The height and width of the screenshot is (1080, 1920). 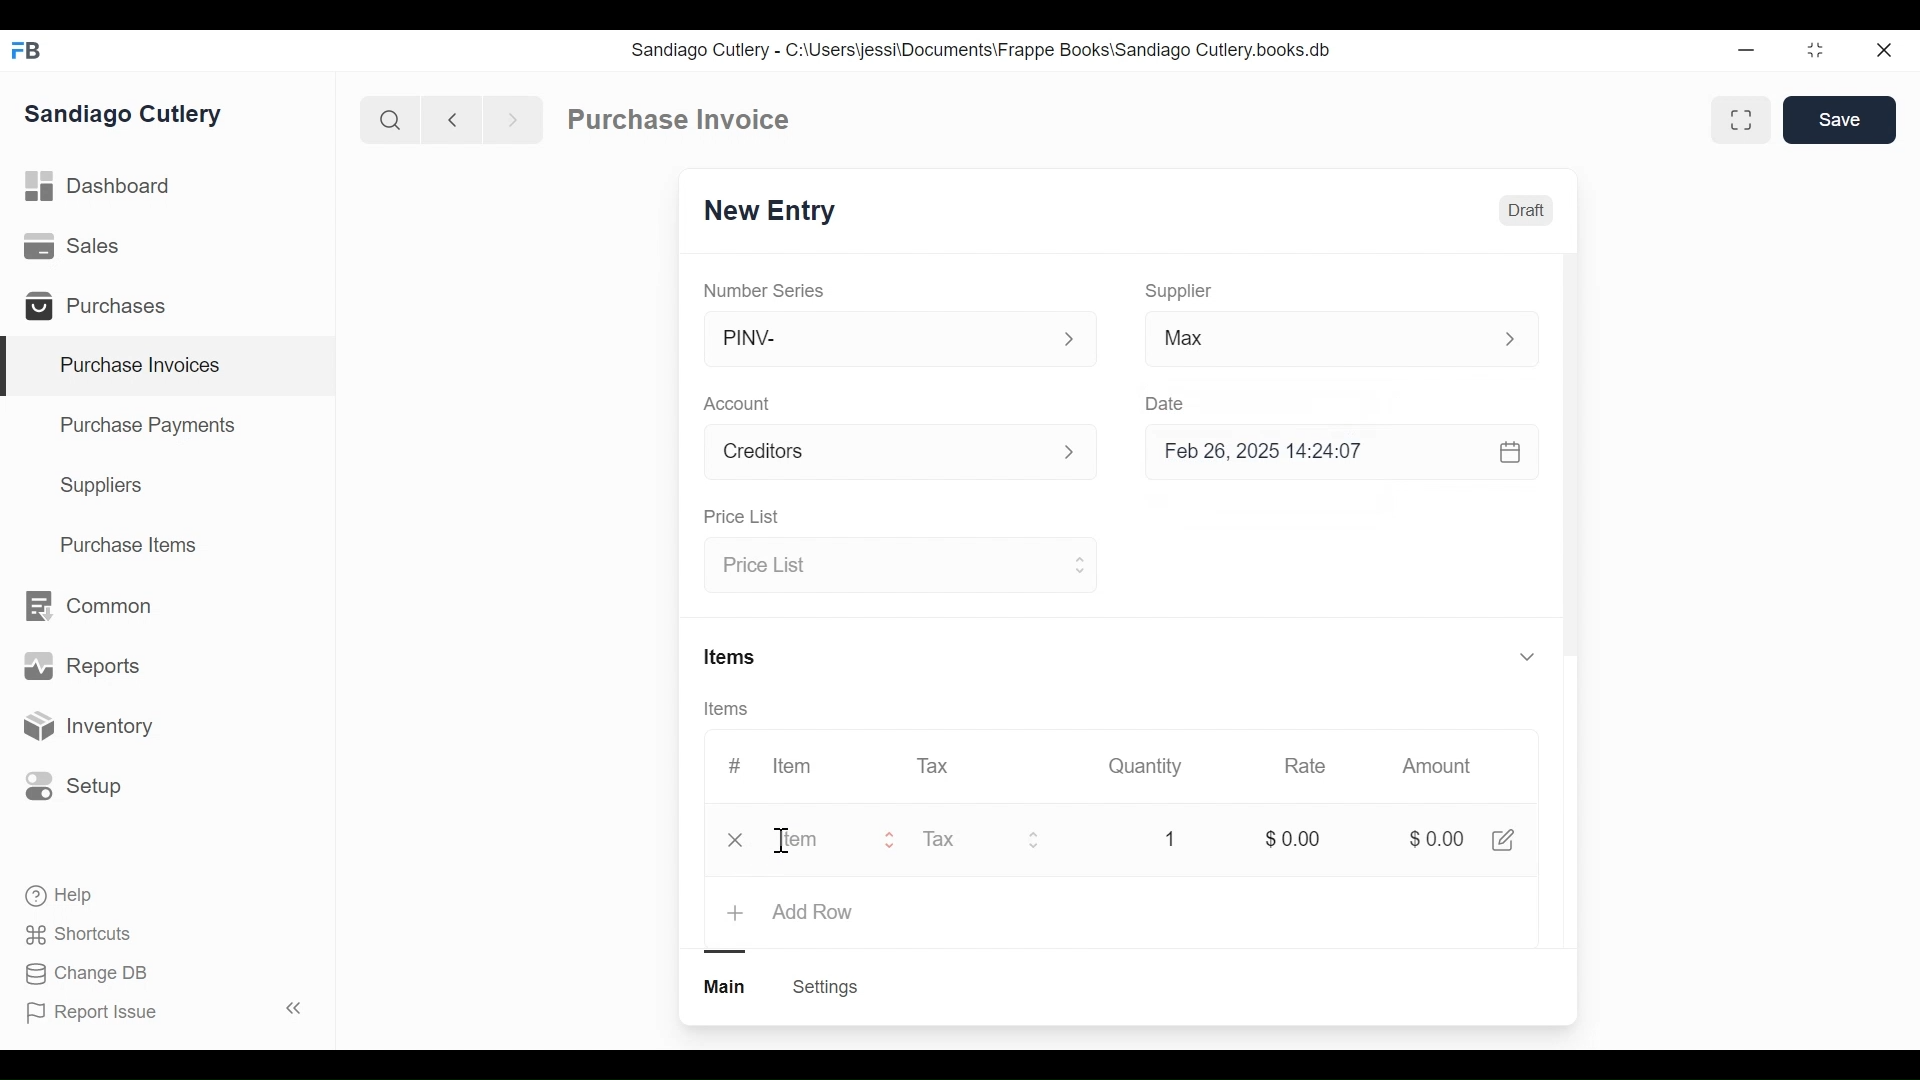 What do you see at coordinates (1179, 291) in the screenshot?
I see `Supplier` at bounding box center [1179, 291].